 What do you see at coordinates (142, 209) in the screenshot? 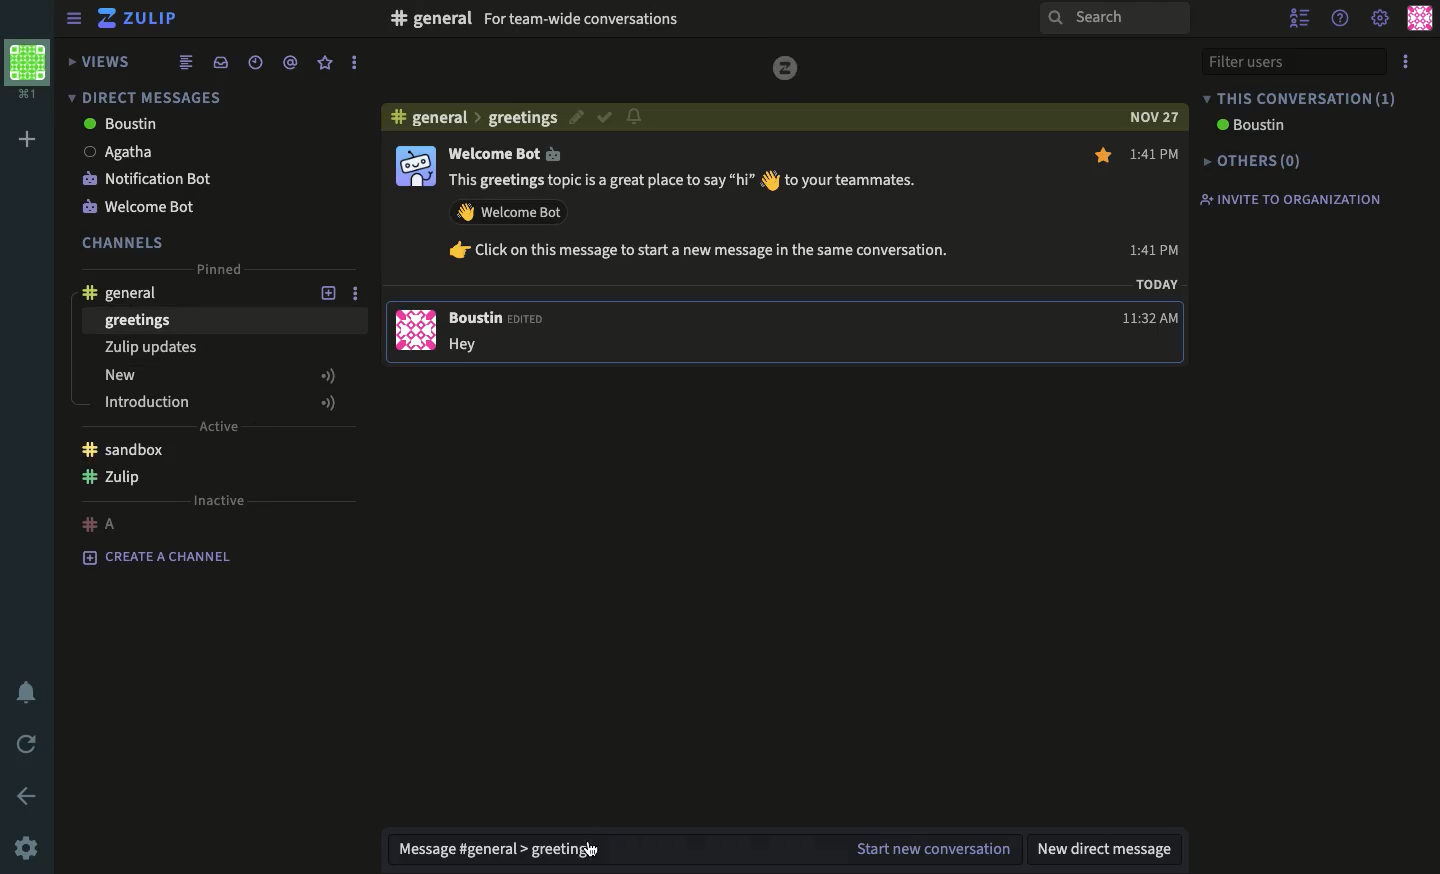
I see `welcome bot` at bounding box center [142, 209].